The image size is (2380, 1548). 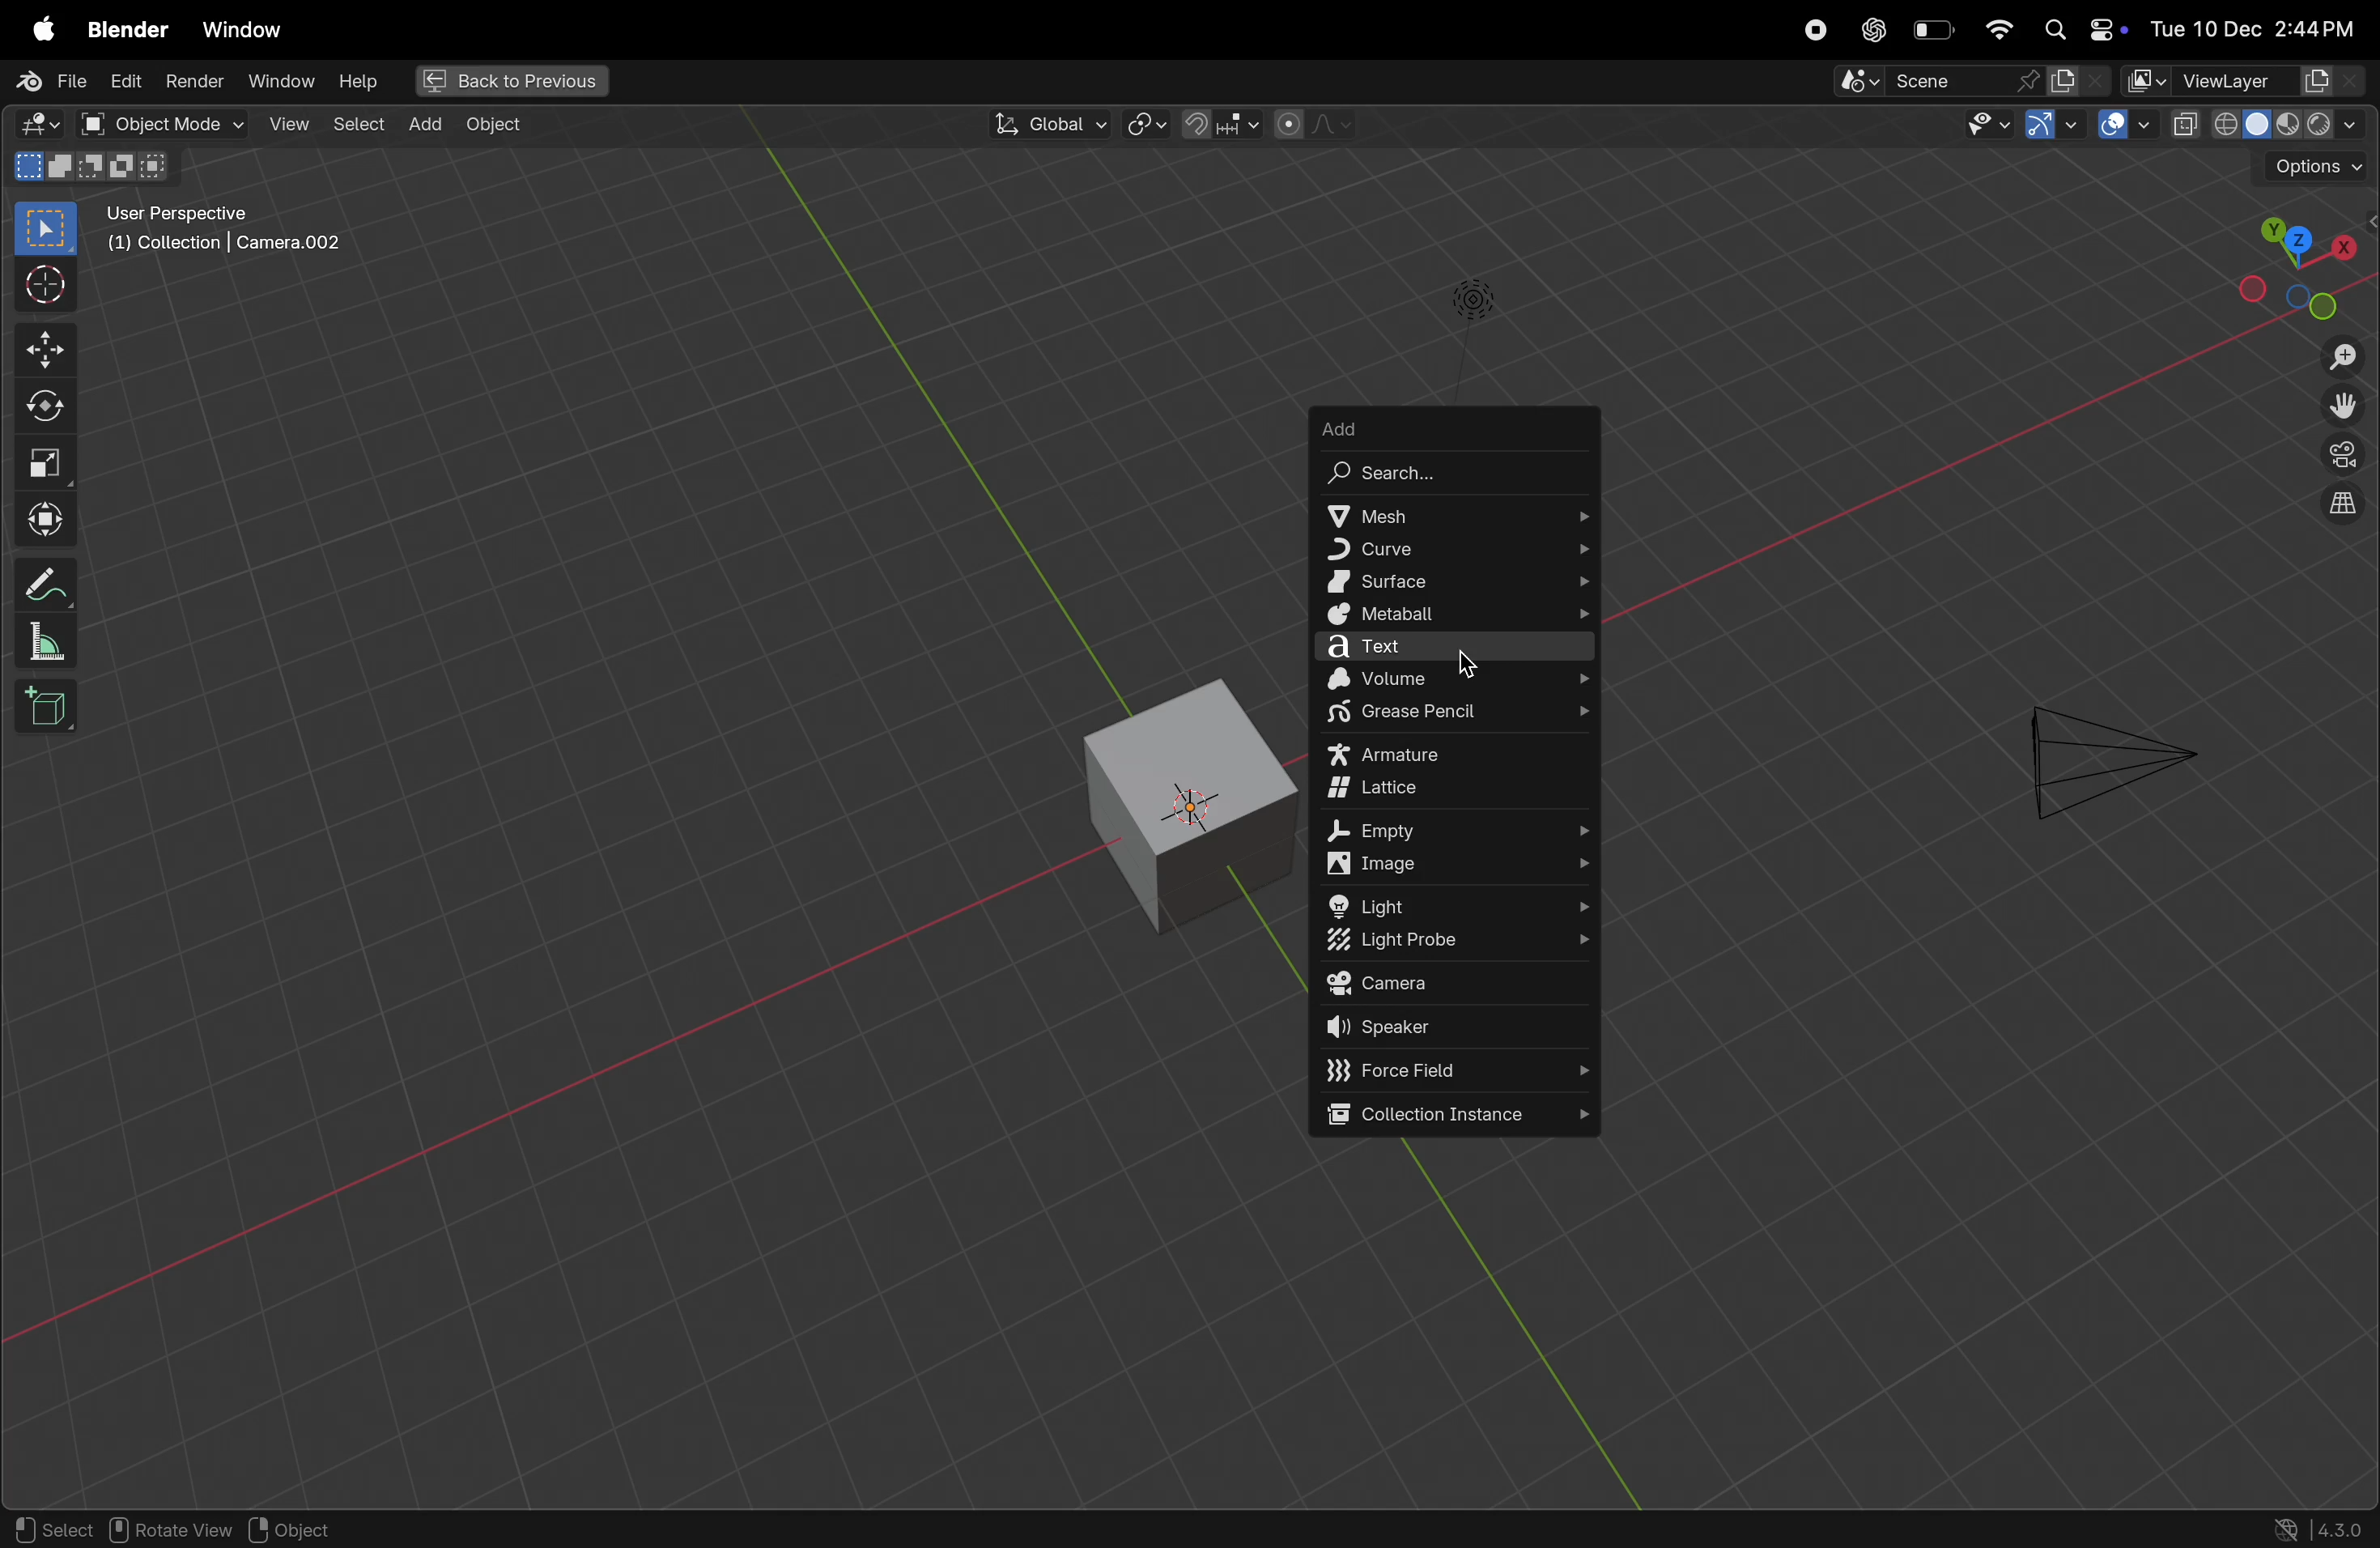 I want to click on apple widgets, so click(x=2079, y=27).